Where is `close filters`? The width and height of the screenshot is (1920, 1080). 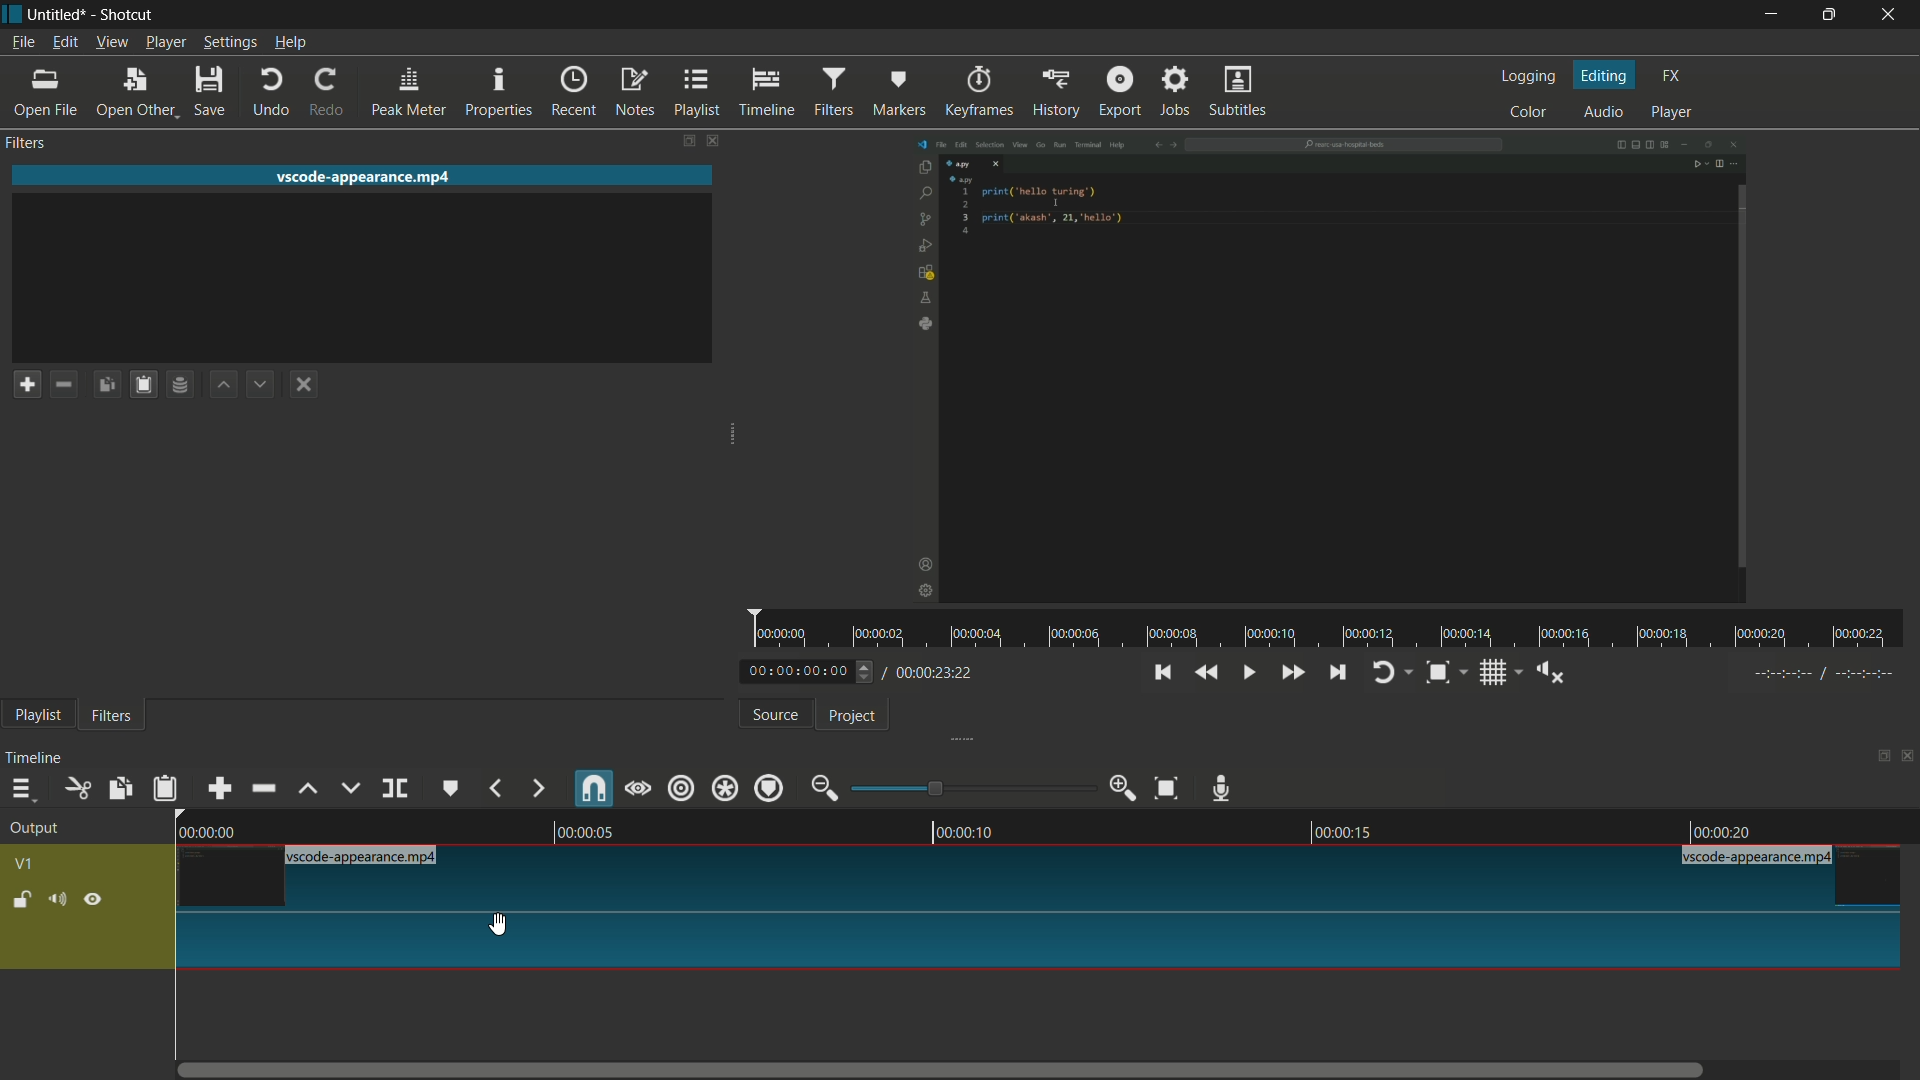
close filters is located at coordinates (711, 141).